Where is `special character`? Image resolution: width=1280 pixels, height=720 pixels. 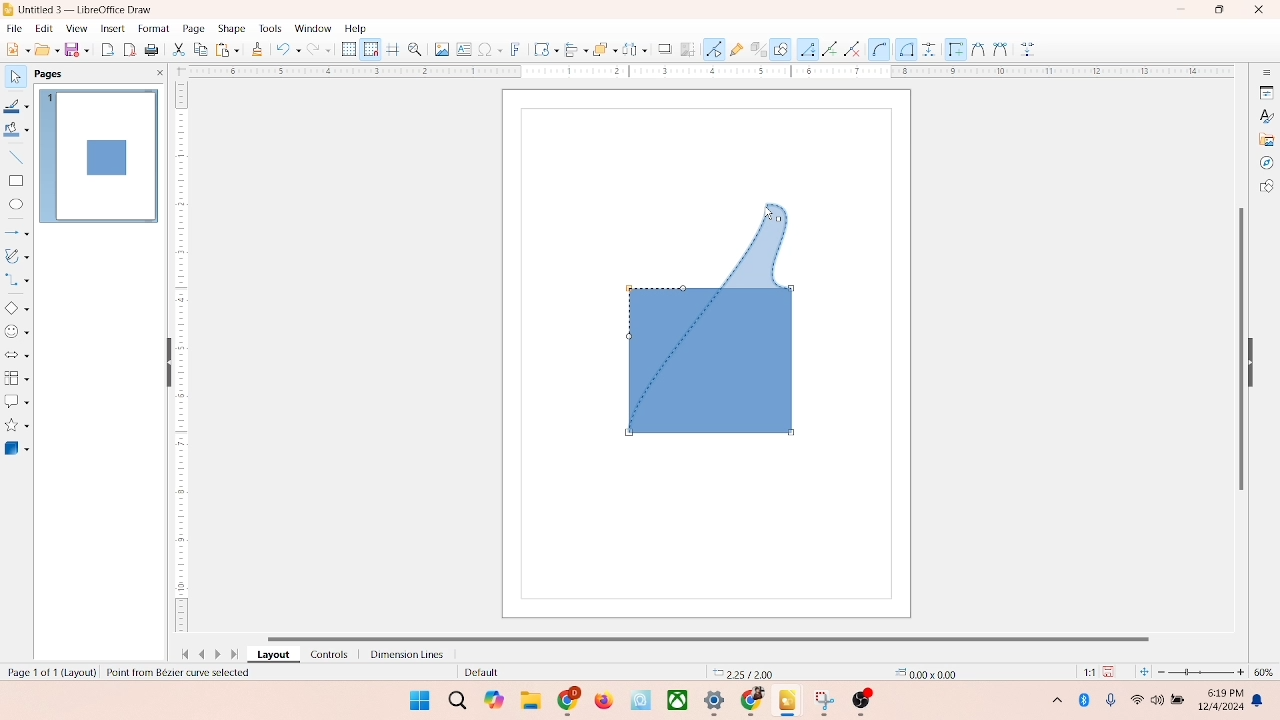 special character is located at coordinates (490, 49).